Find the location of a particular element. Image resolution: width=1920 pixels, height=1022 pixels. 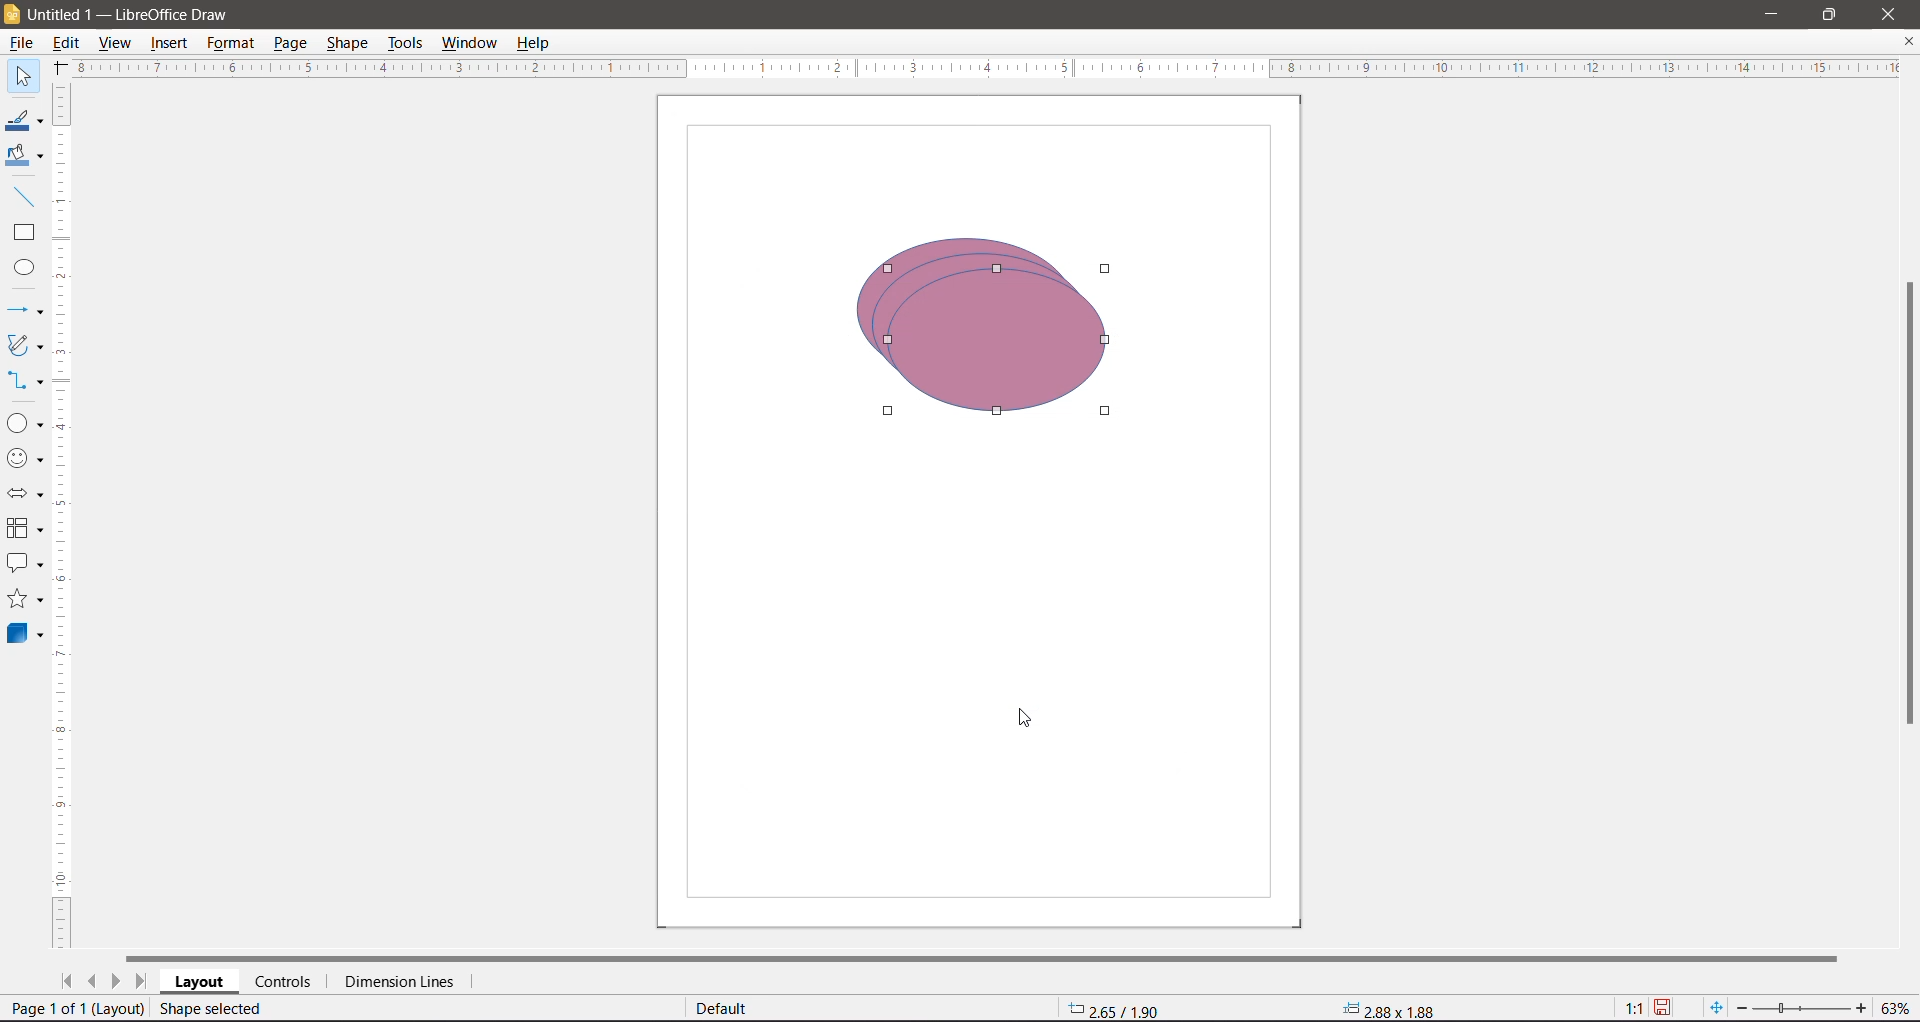

Object size is located at coordinates (1393, 1010).